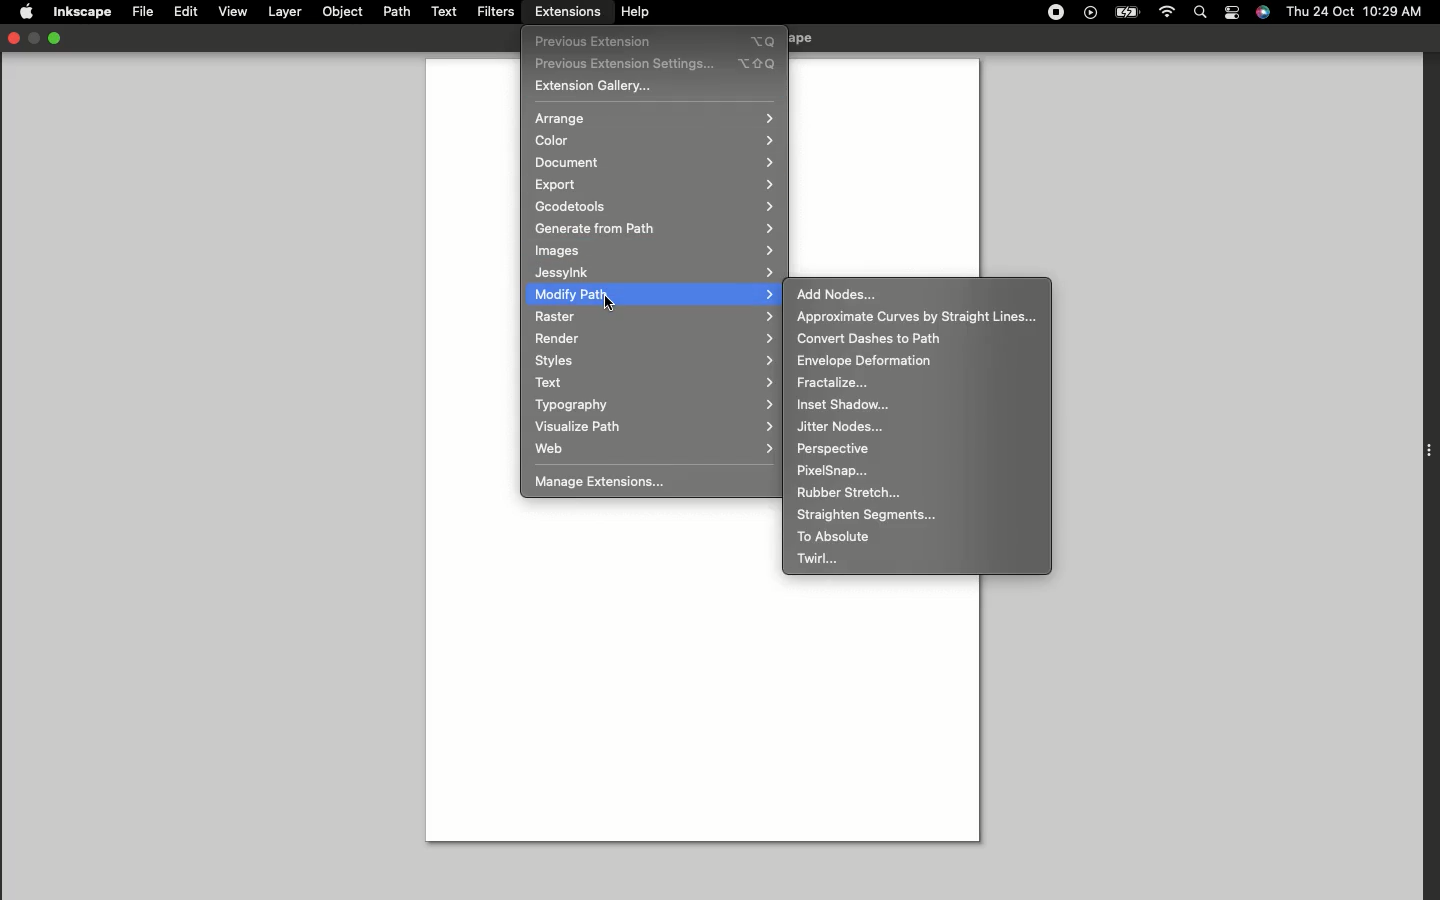  What do you see at coordinates (31, 12) in the screenshot?
I see `Apple logo` at bounding box center [31, 12].